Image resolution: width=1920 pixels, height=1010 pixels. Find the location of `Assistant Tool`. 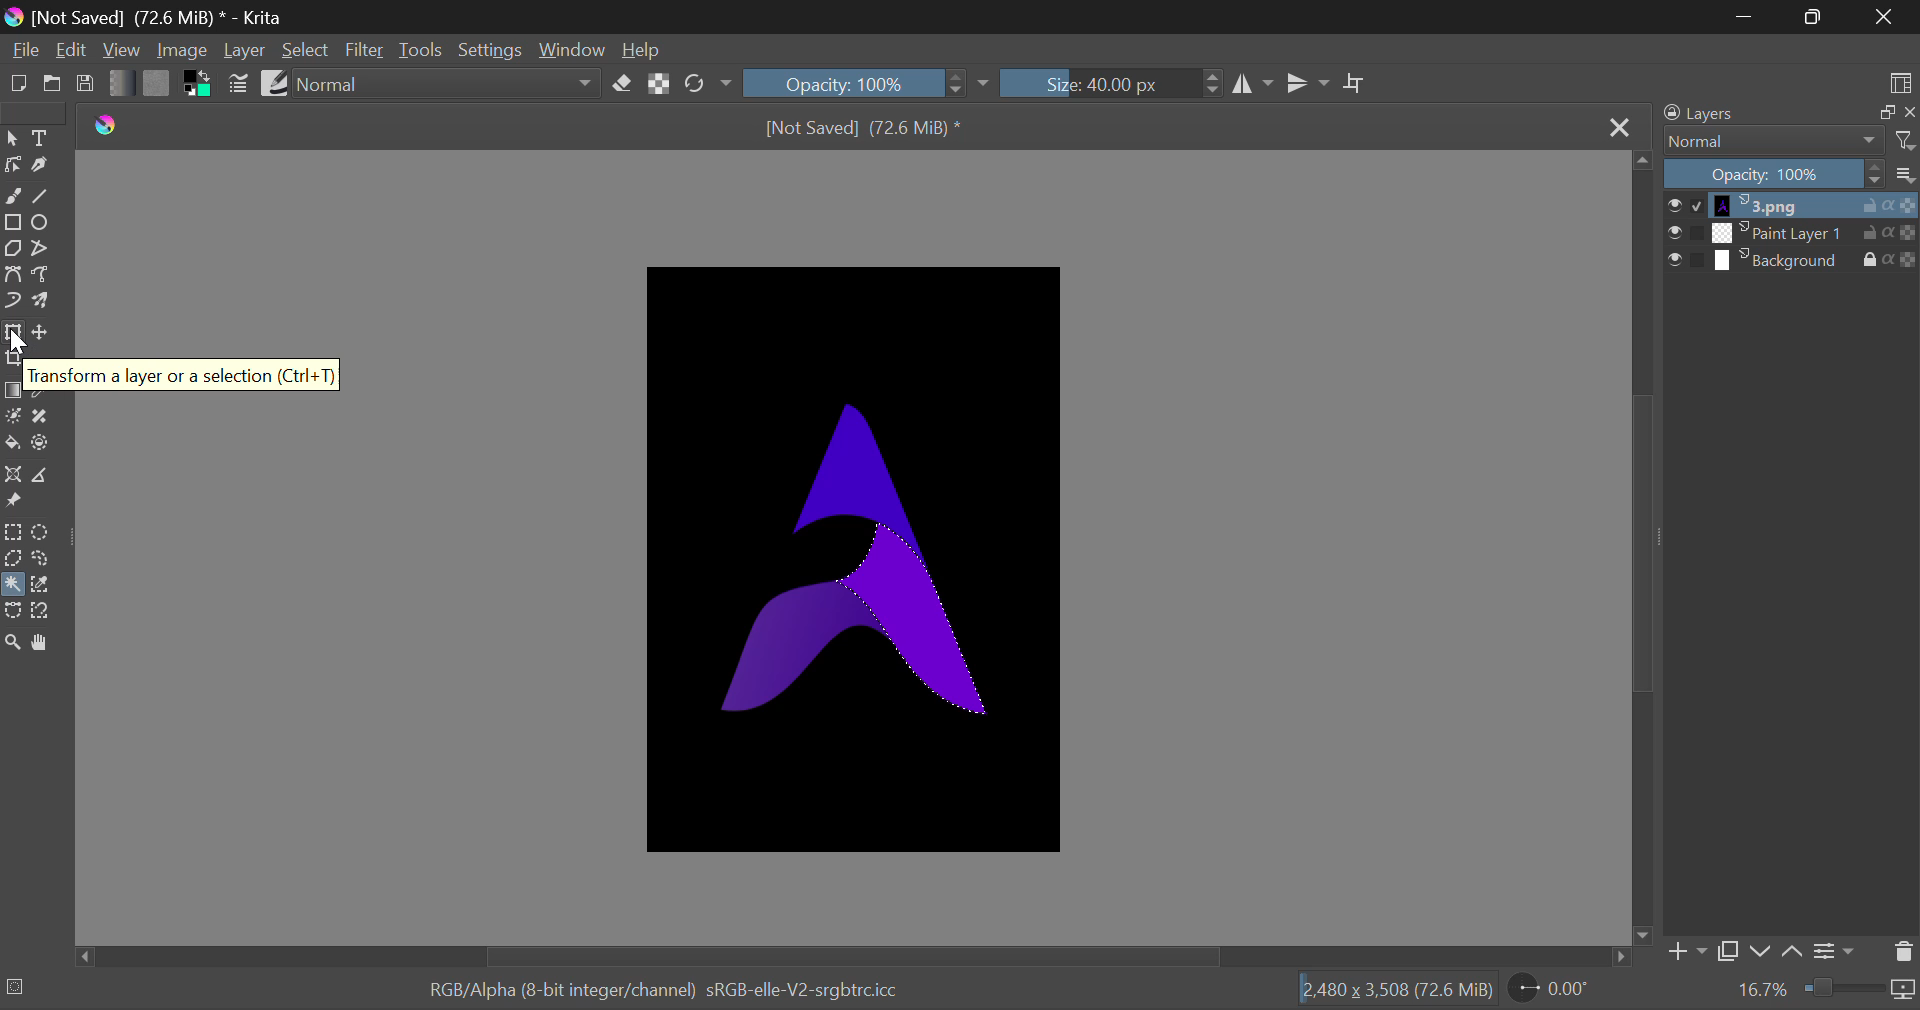

Assistant Tool is located at coordinates (12, 475).